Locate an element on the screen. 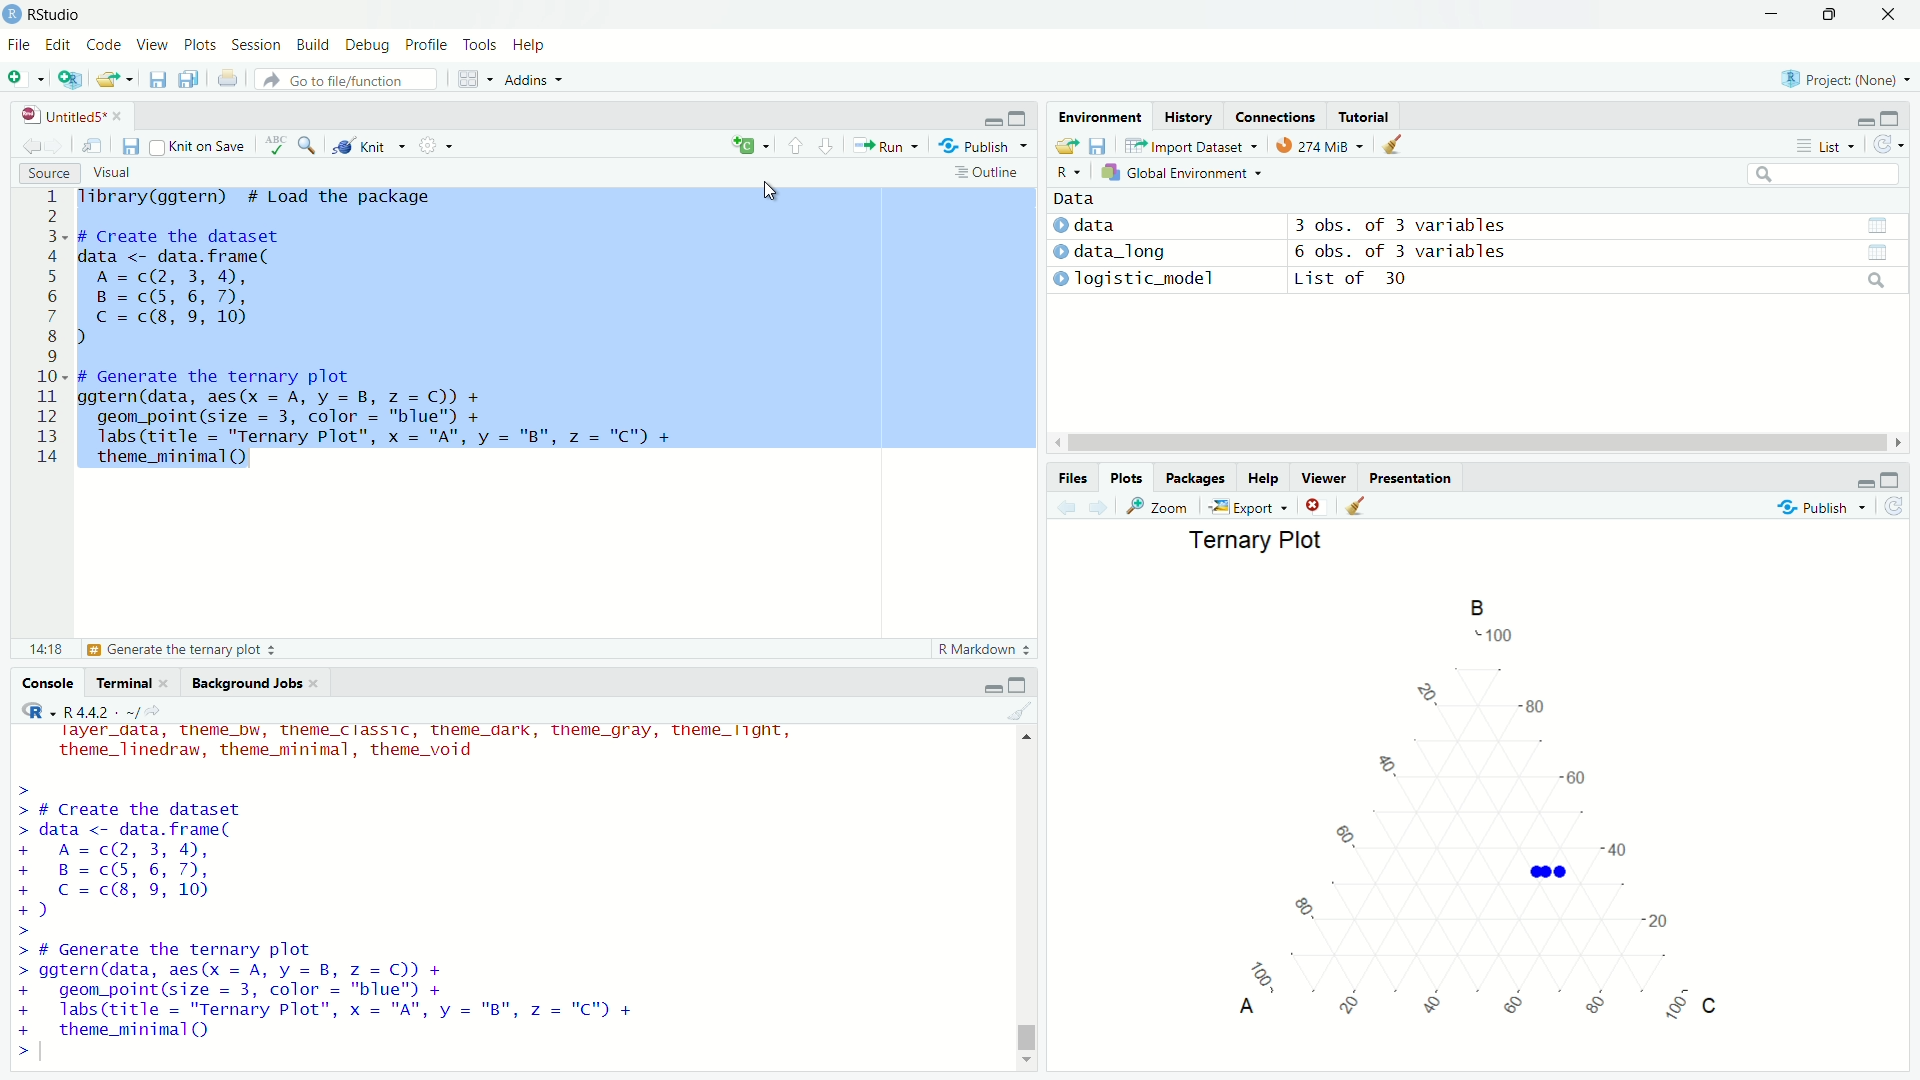 The width and height of the screenshot is (1920, 1080). Temporary Plot is located at coordinates (1252, 541).